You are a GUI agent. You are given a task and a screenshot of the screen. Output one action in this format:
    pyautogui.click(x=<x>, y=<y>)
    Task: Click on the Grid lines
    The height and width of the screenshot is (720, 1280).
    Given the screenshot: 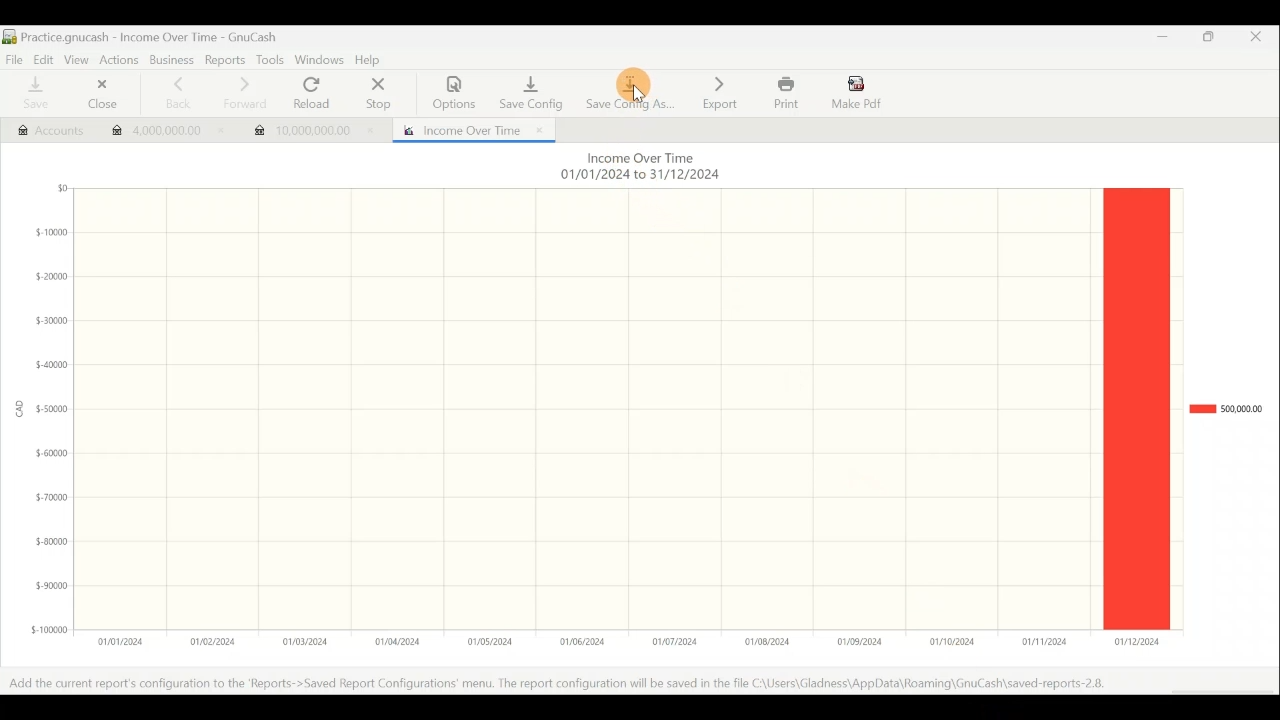 What is the action you would take?
    pyautogui.click(x=588, y=407)
    